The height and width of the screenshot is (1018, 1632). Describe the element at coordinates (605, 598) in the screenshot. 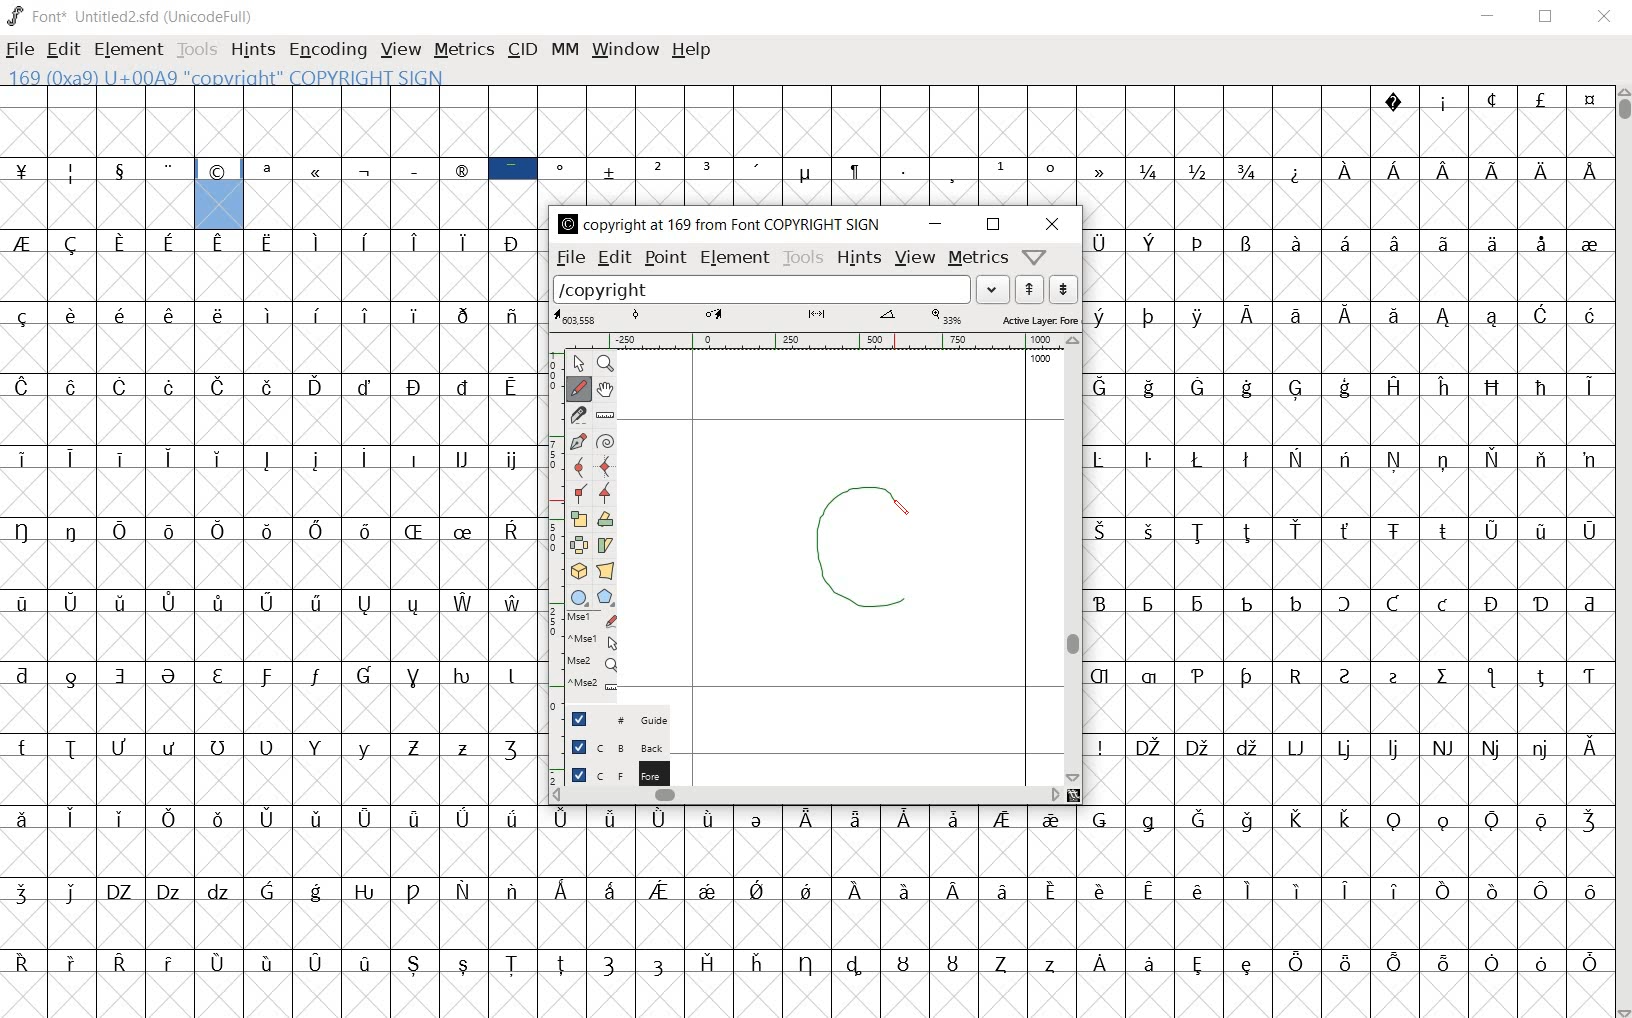

I see `polygon or star` at that location.